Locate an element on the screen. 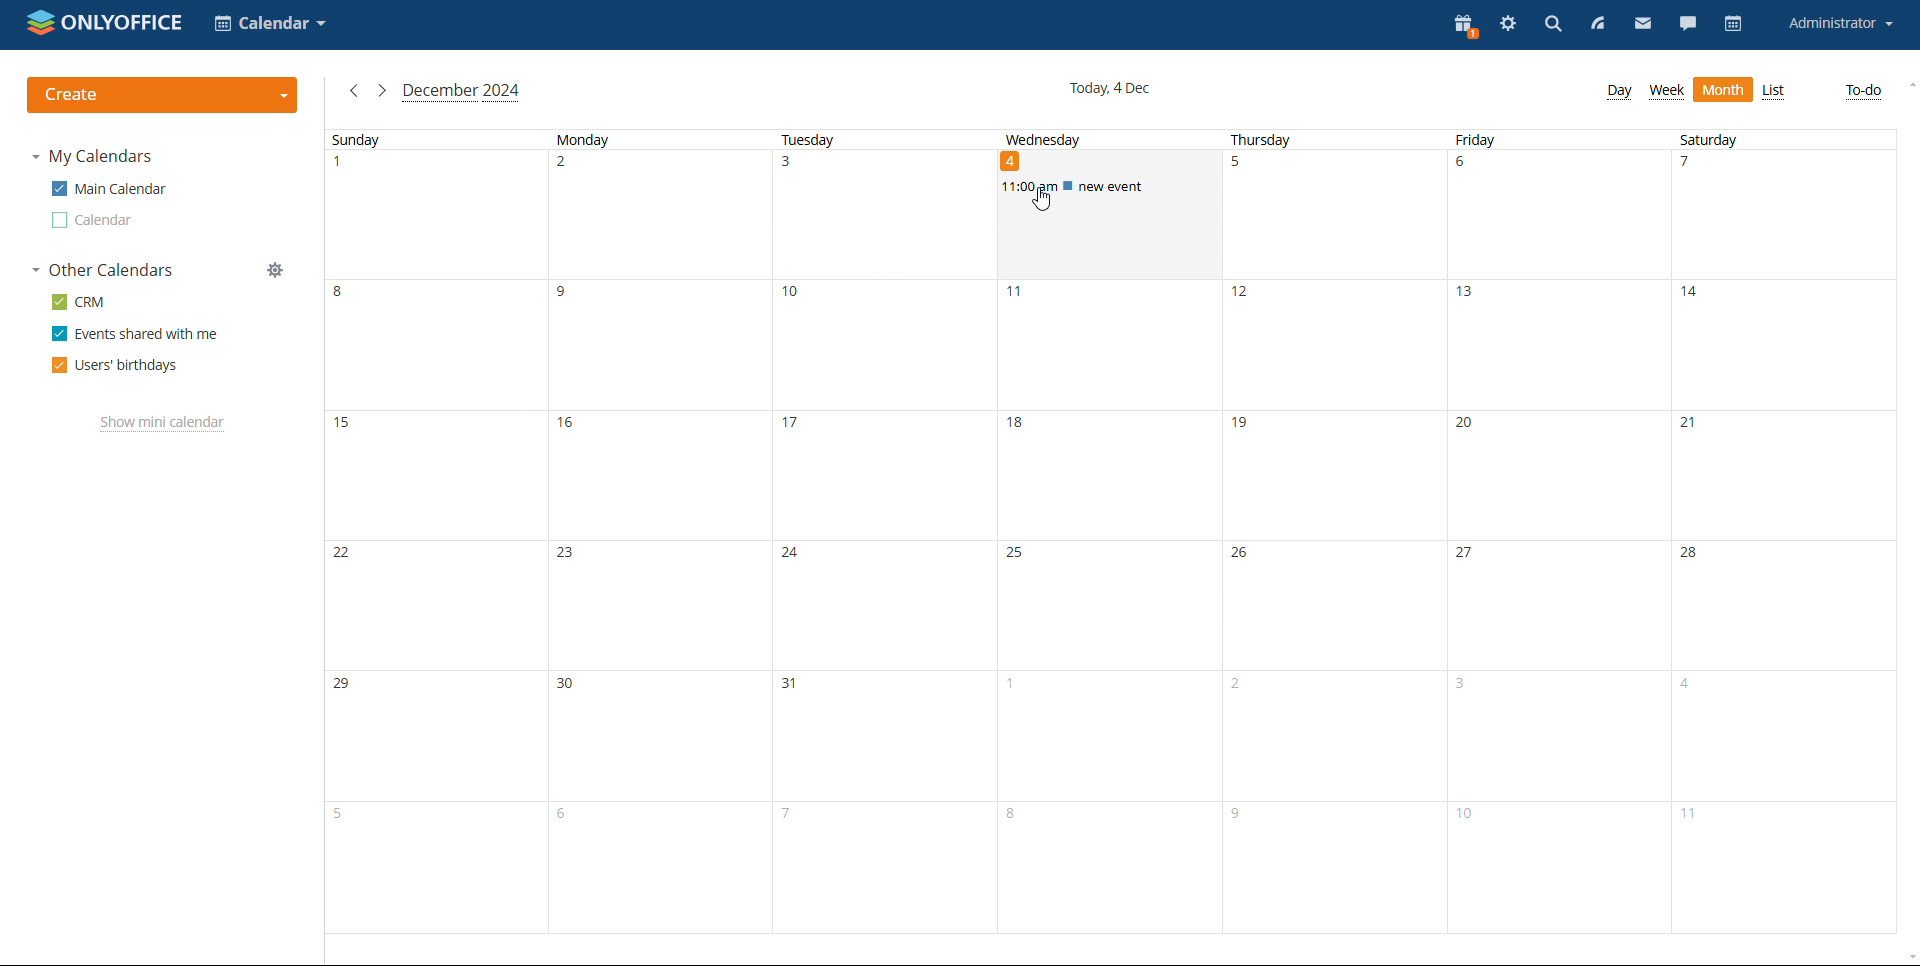 This screenshot has height=966, width=1920. previous month is located at coordinates (352, 91).